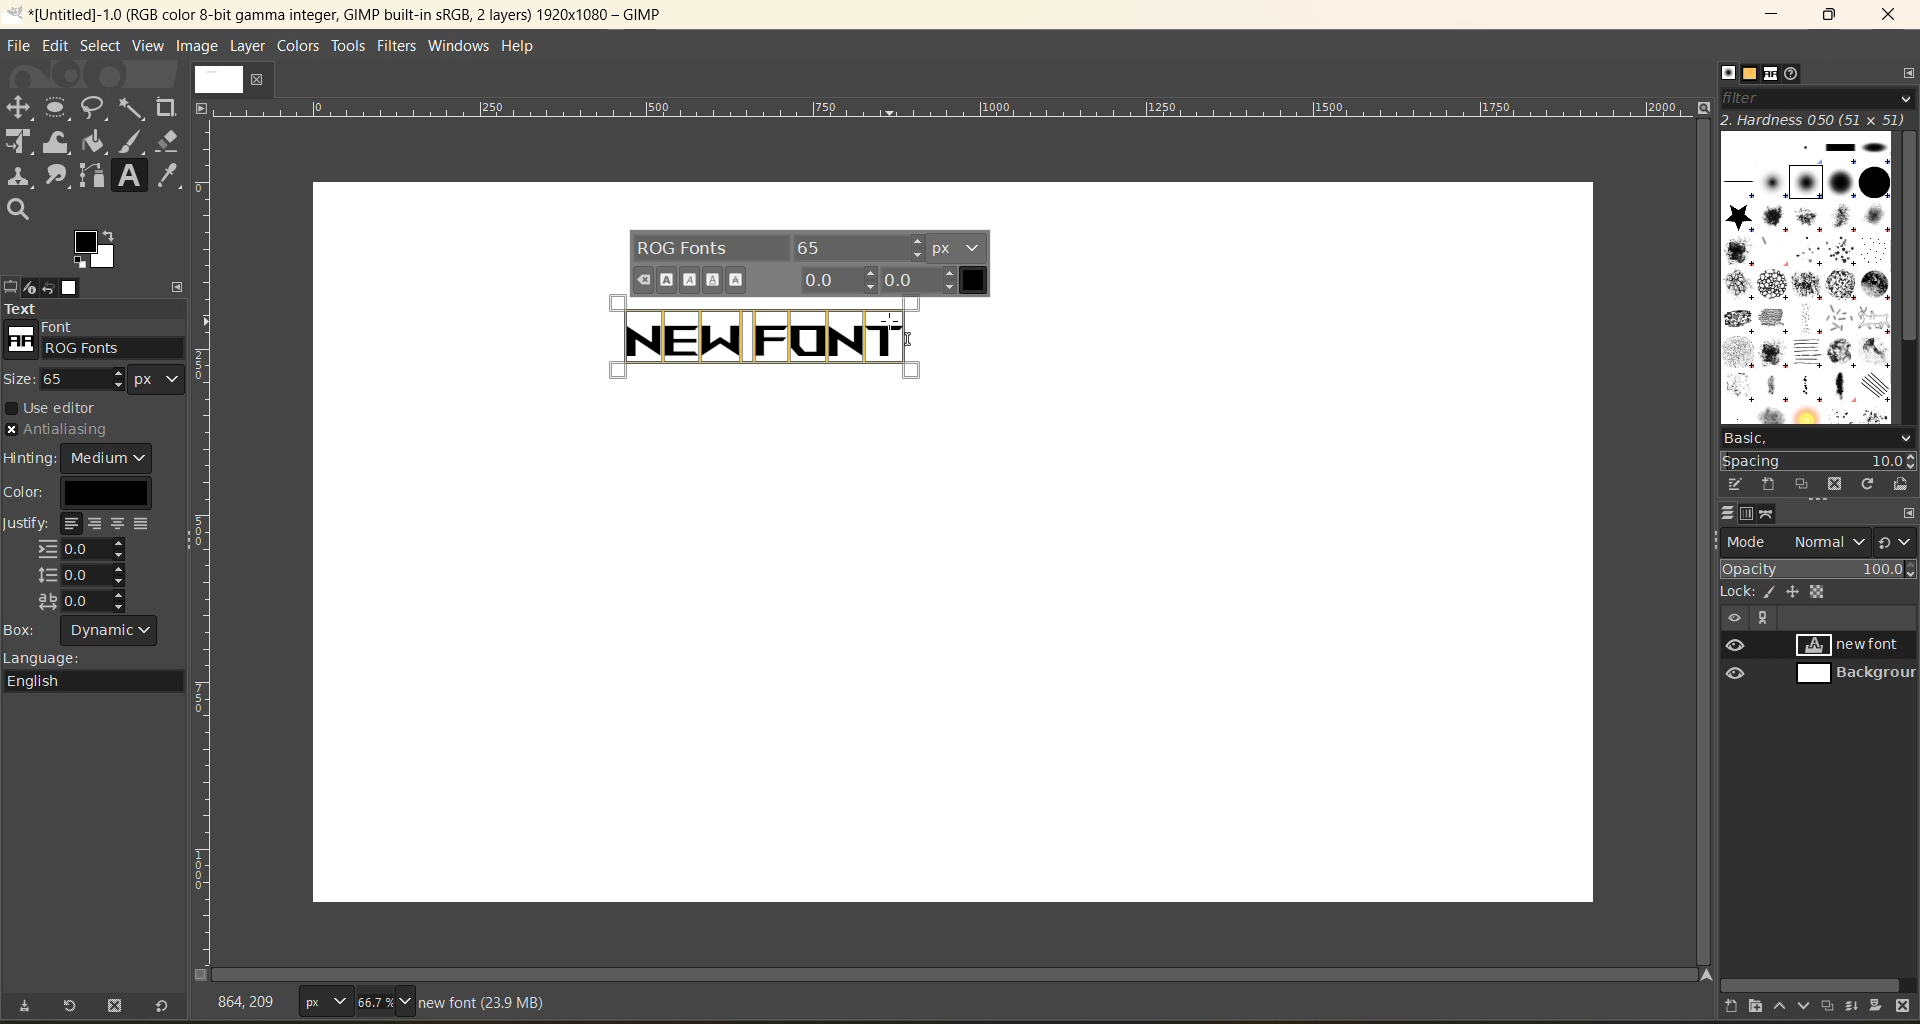  What do you see at coordinates (1733, 618) in the screenshot?
I see `hide` at bounding box center [1733, 618].